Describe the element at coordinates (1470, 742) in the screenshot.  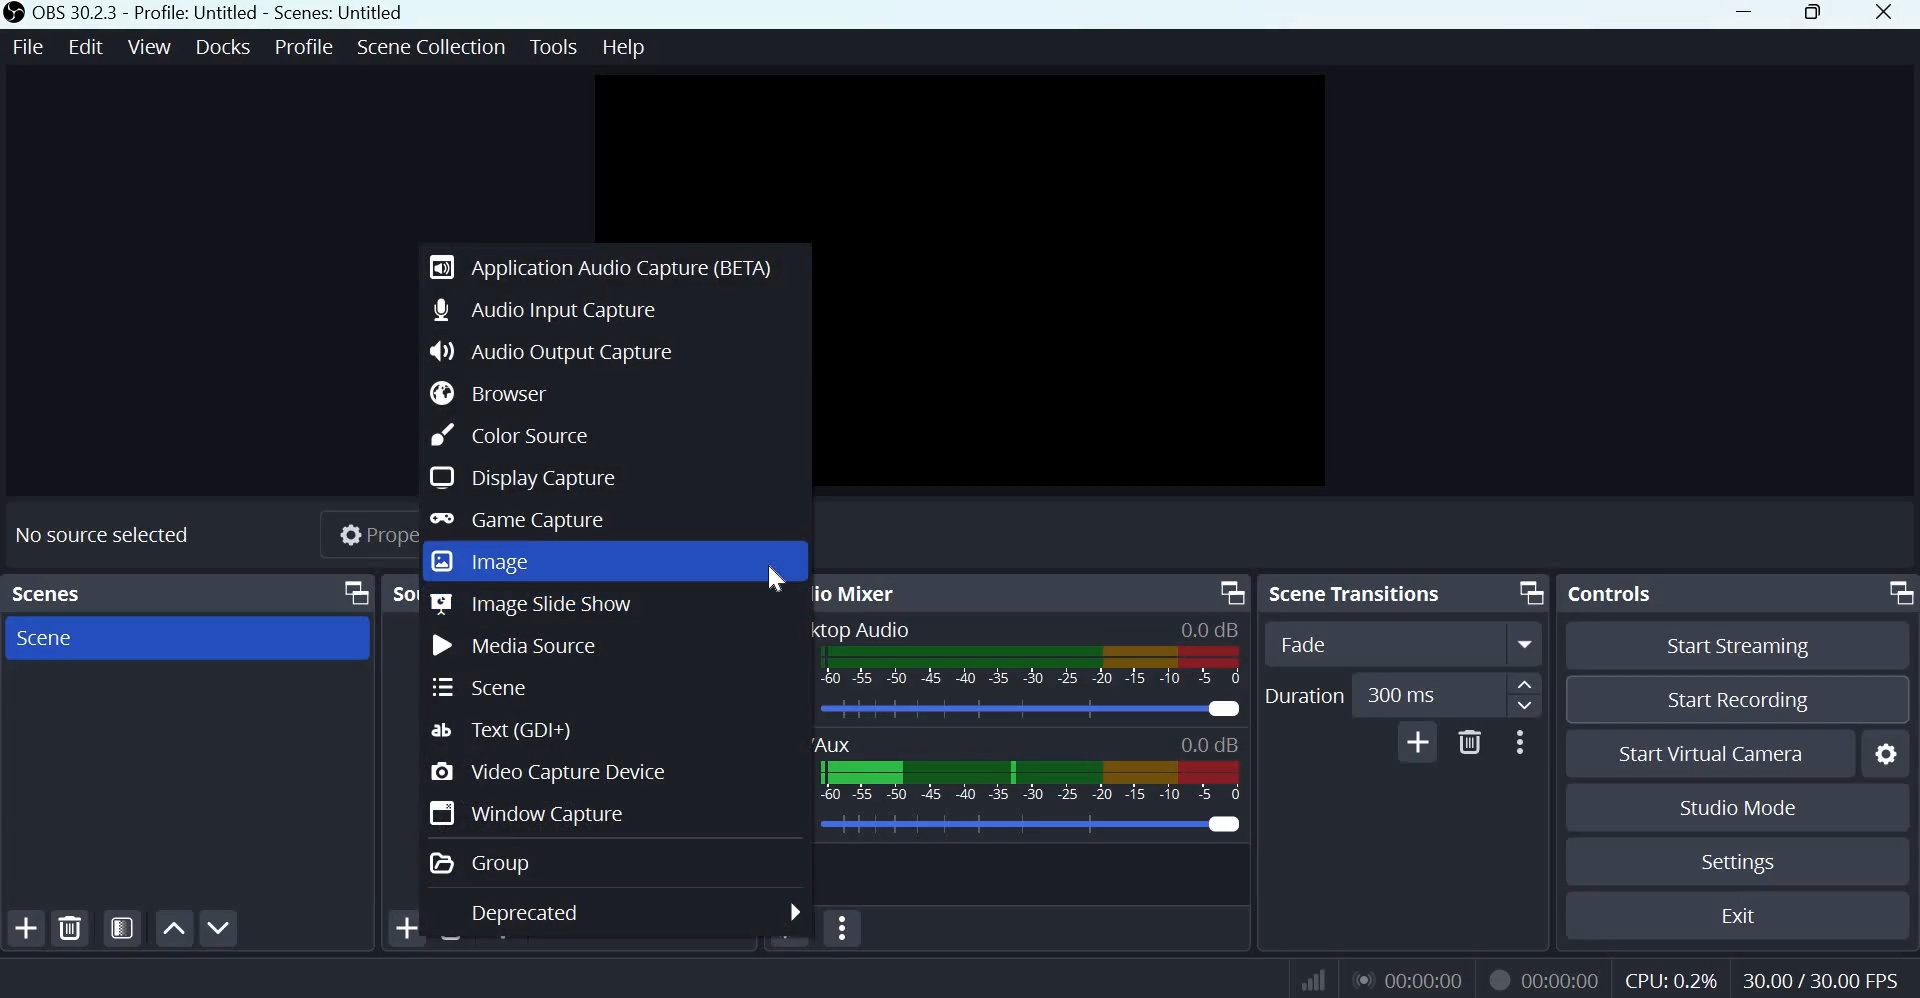
I see `Delete Transition` at that location.